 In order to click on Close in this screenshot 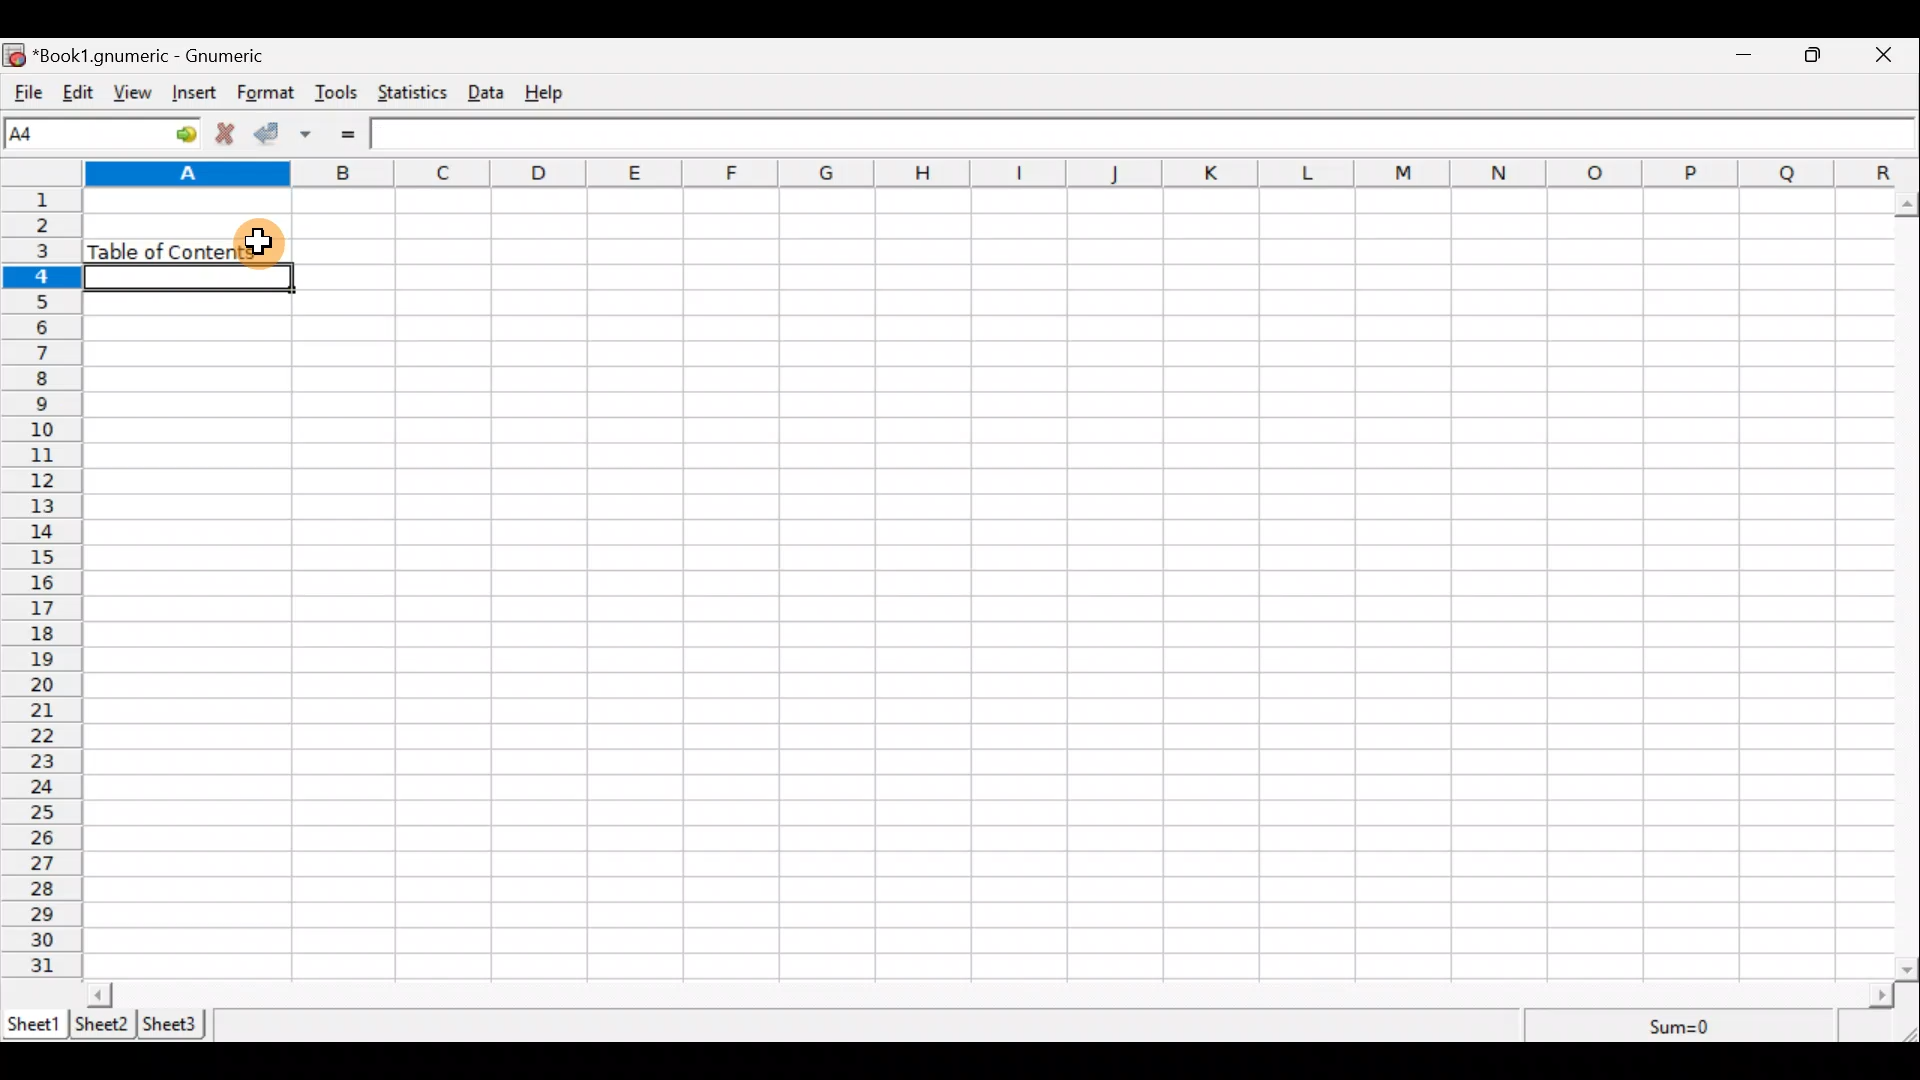, I will do `click(1892, 55)`.